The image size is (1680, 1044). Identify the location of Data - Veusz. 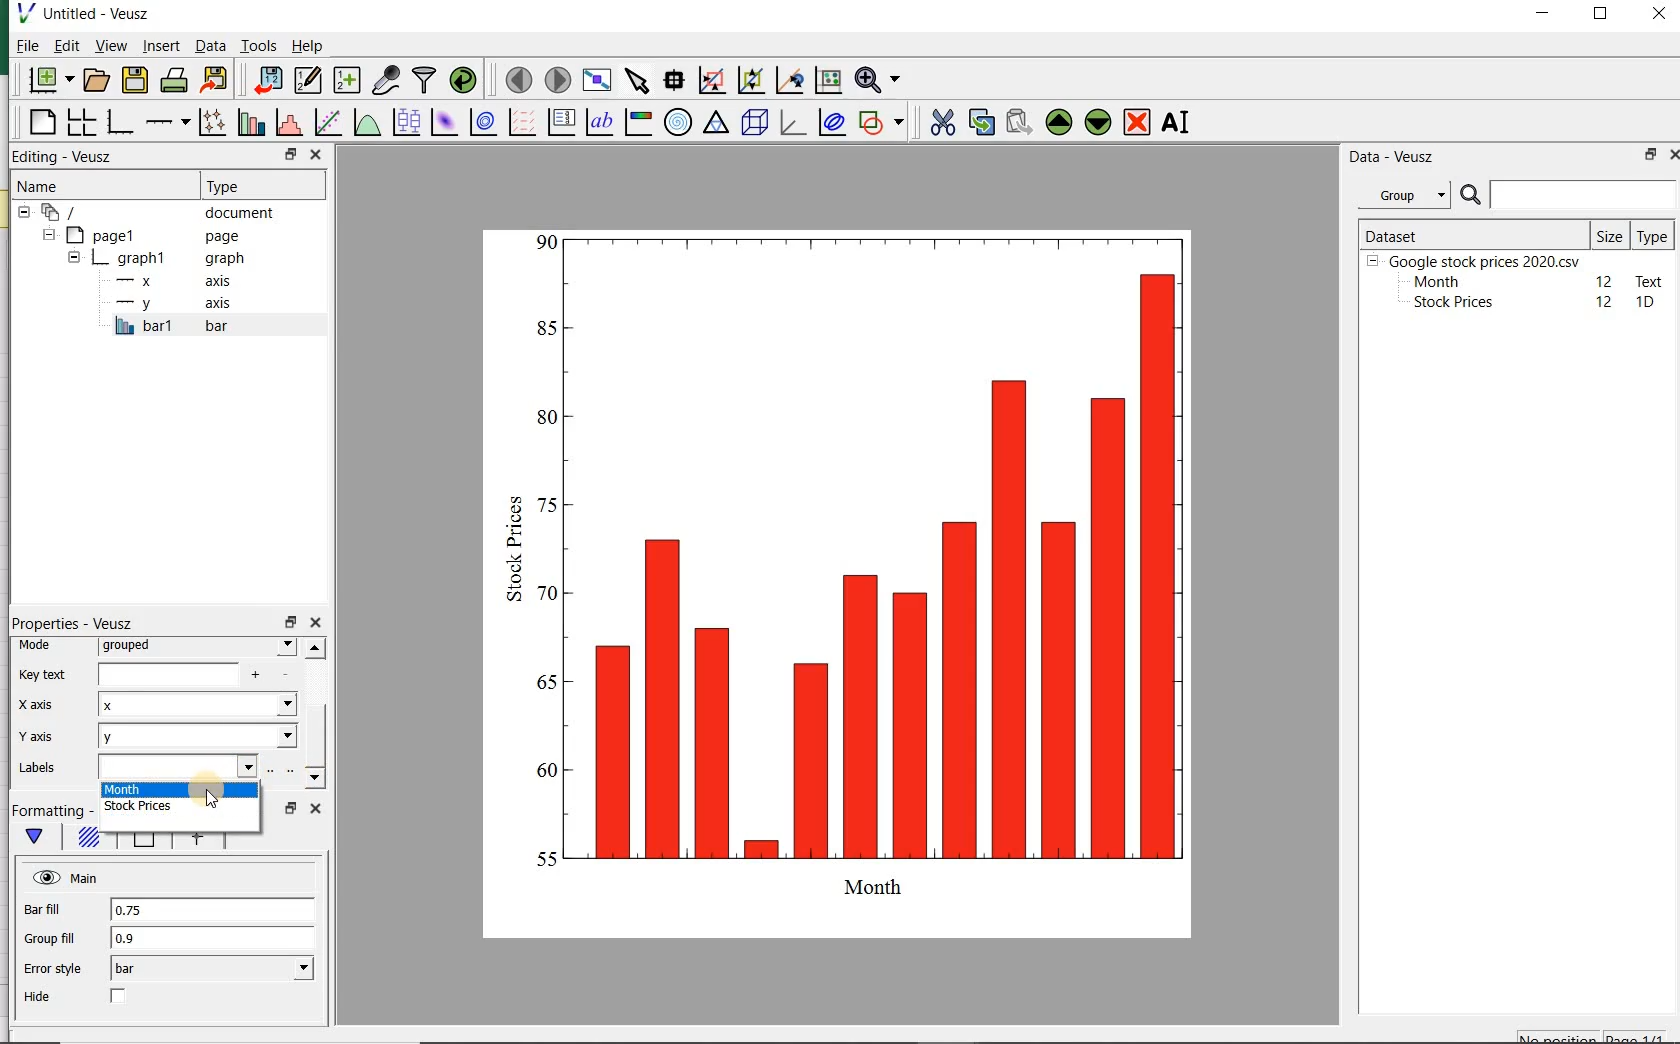
(1393, 156).